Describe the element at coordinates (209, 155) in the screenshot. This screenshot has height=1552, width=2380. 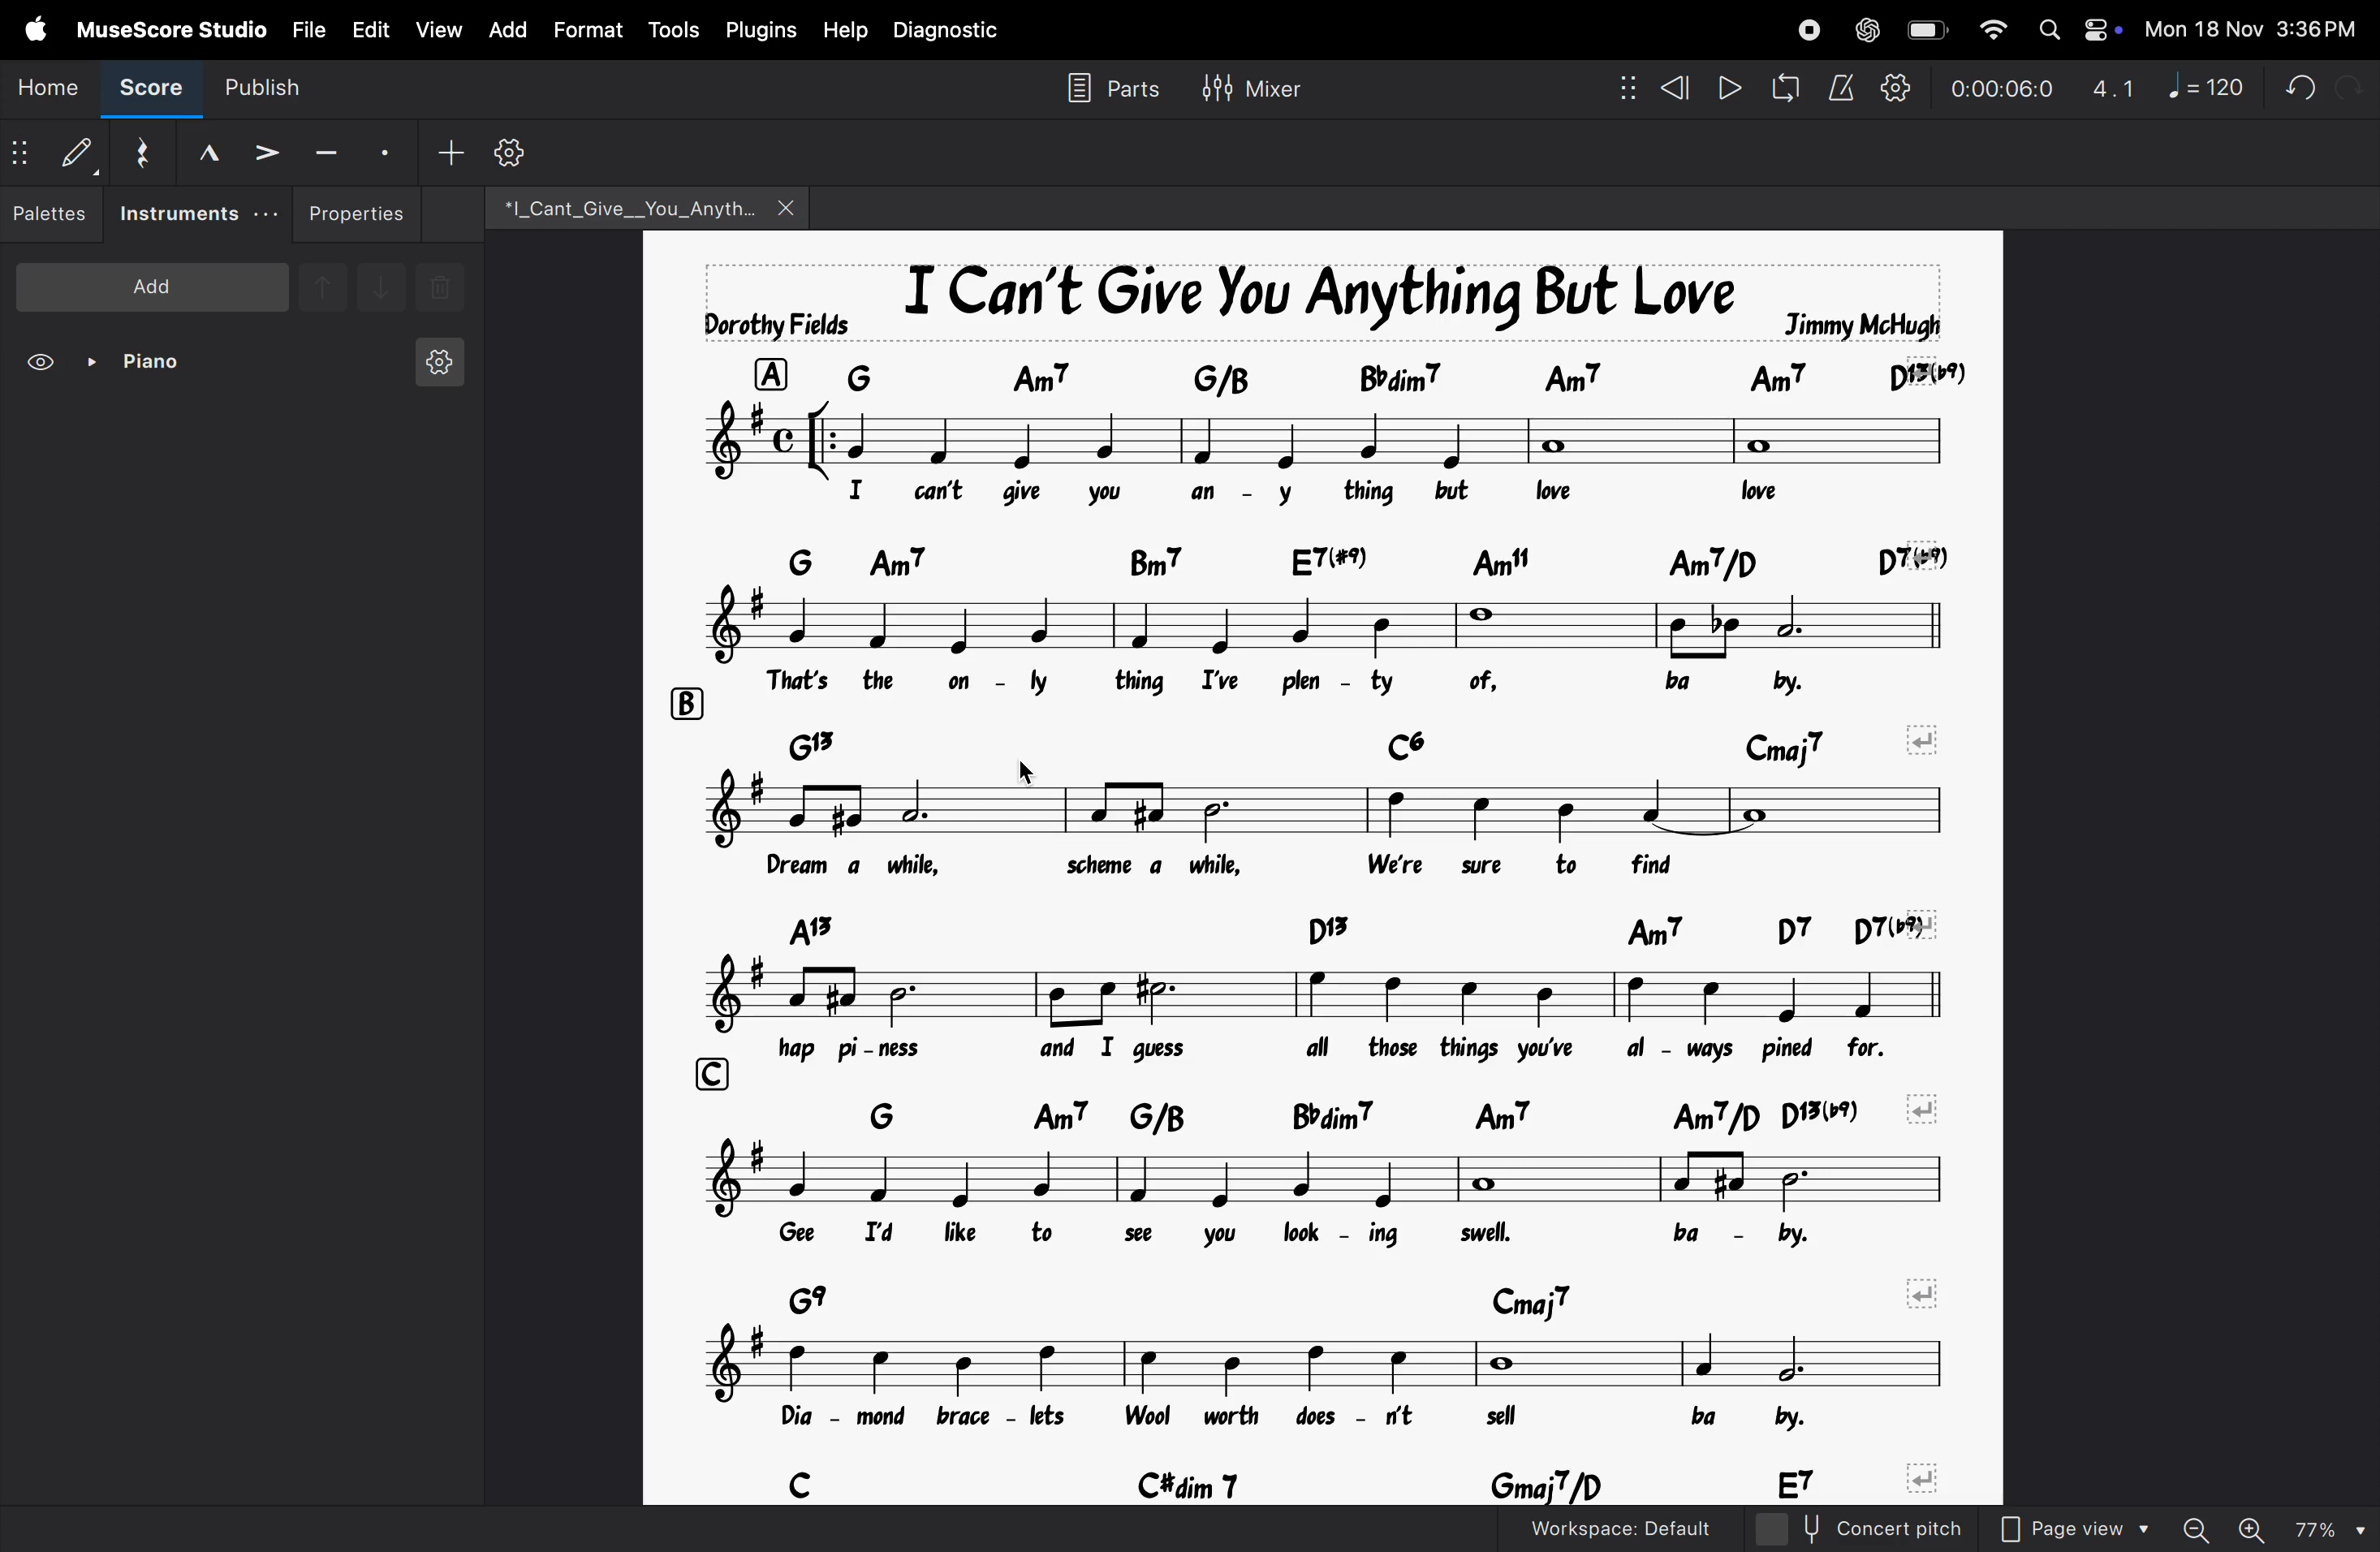
I see `marcato` at that location.